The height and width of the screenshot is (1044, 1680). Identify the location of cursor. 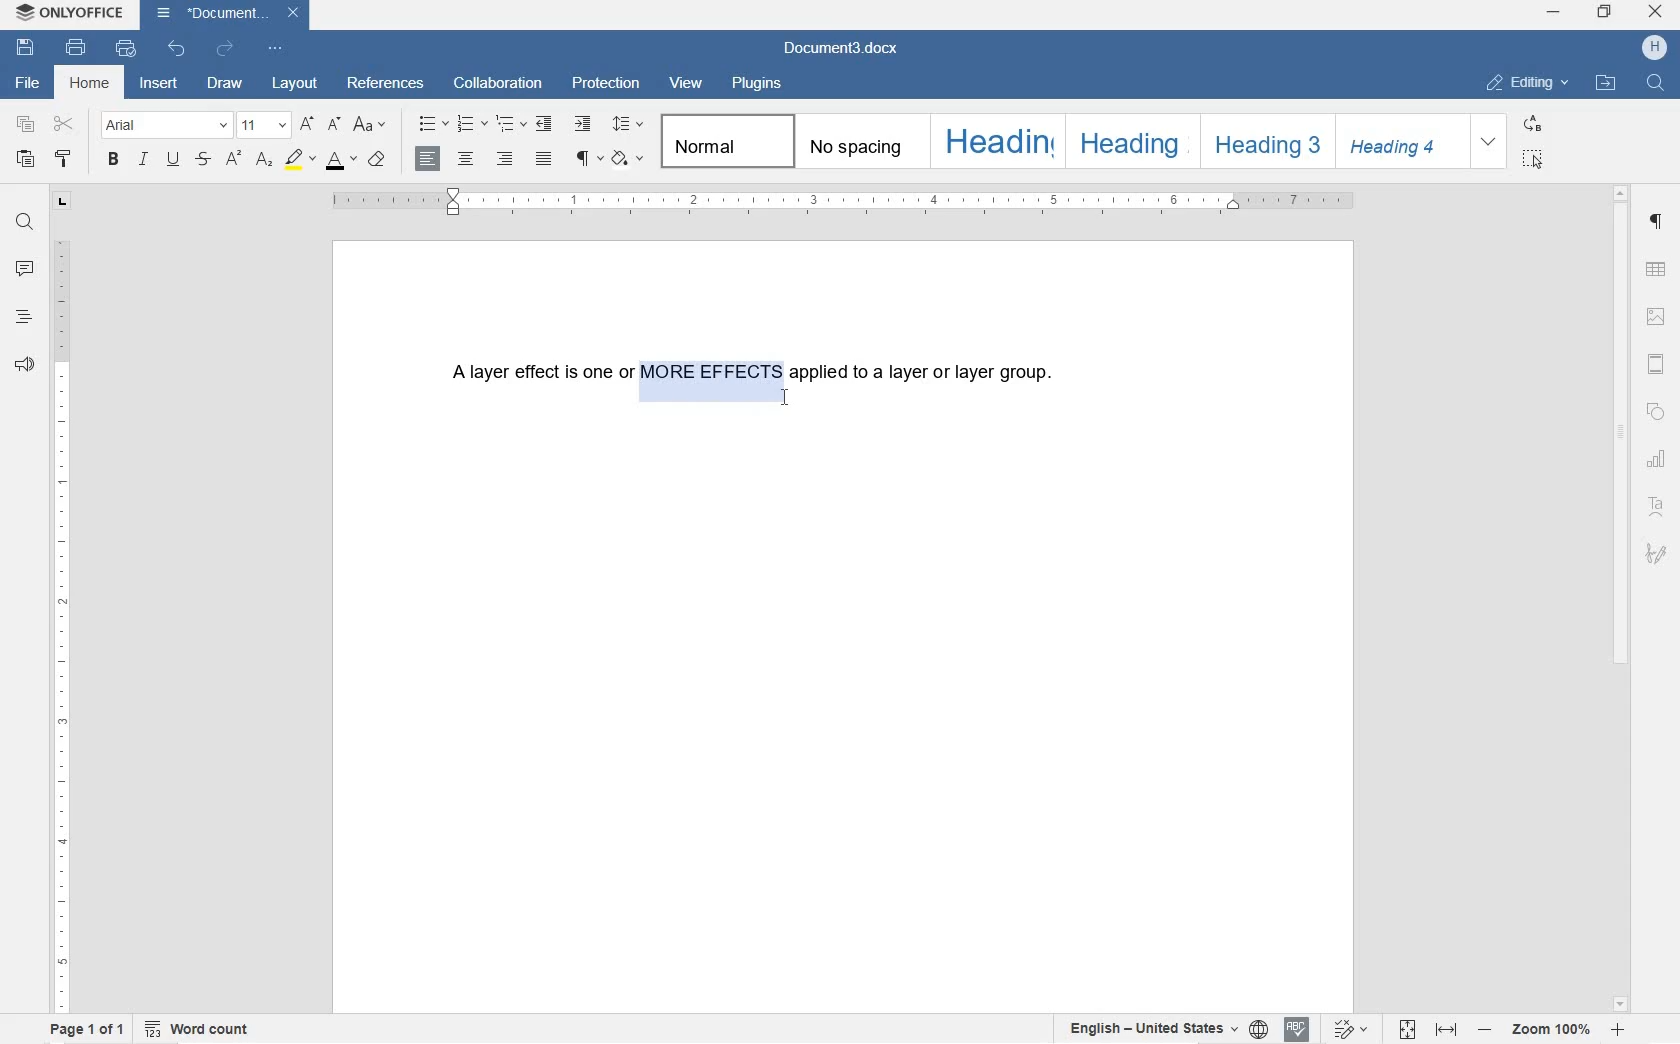
(785, 400).